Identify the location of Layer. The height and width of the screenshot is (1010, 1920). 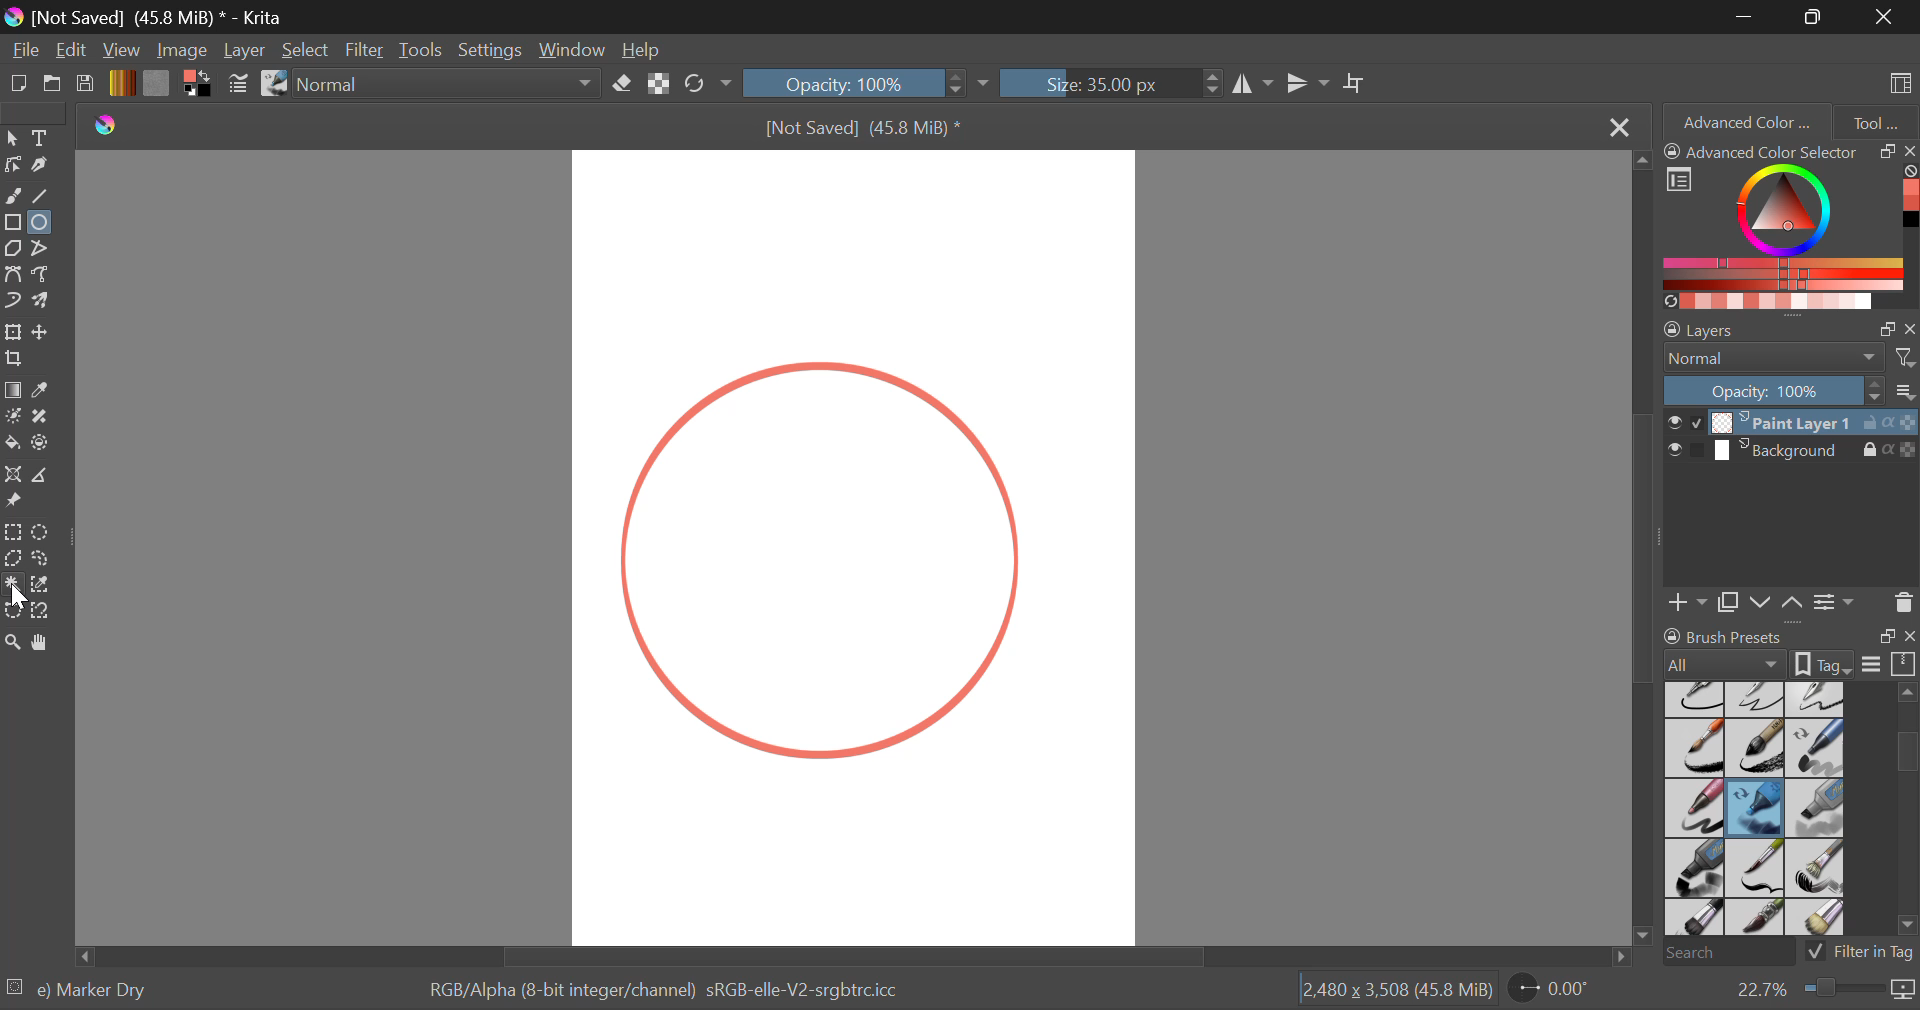
(244, 50).